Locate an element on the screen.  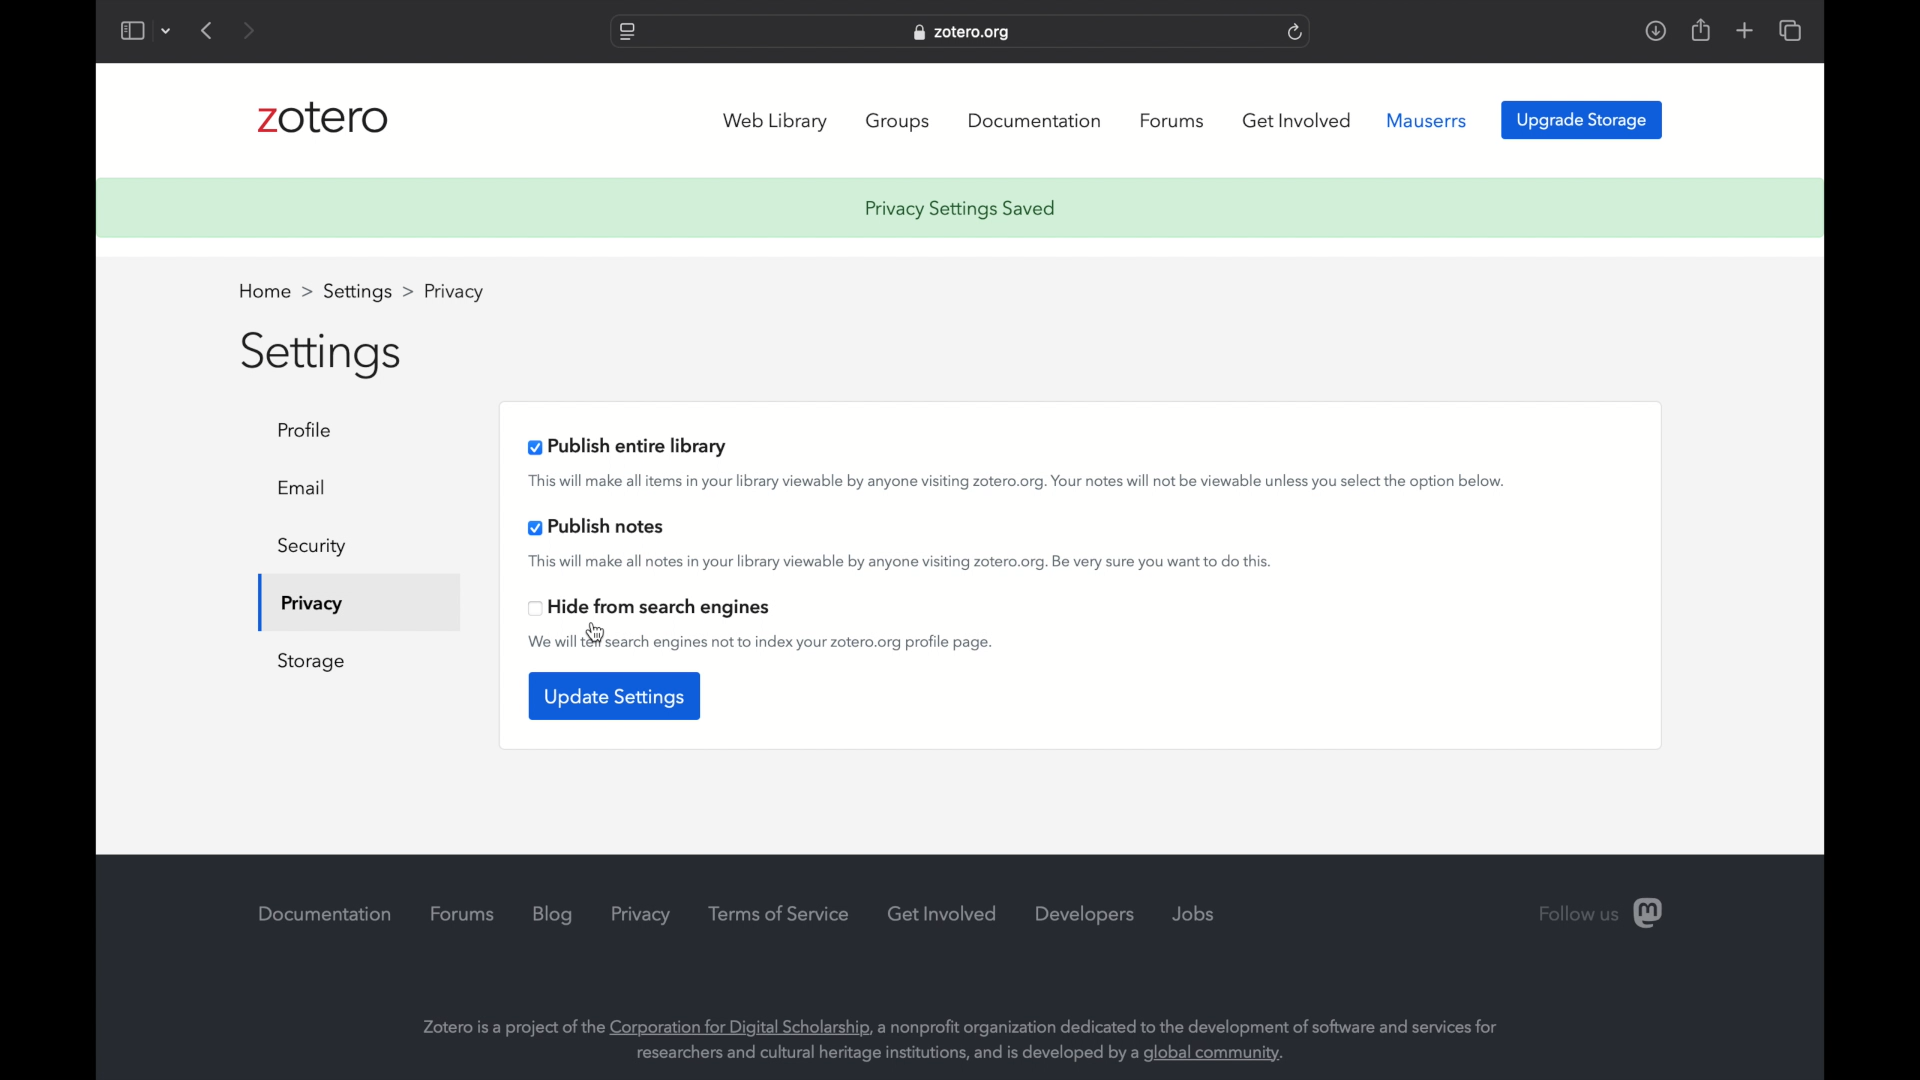
blog is located at coordinates (558, 911).